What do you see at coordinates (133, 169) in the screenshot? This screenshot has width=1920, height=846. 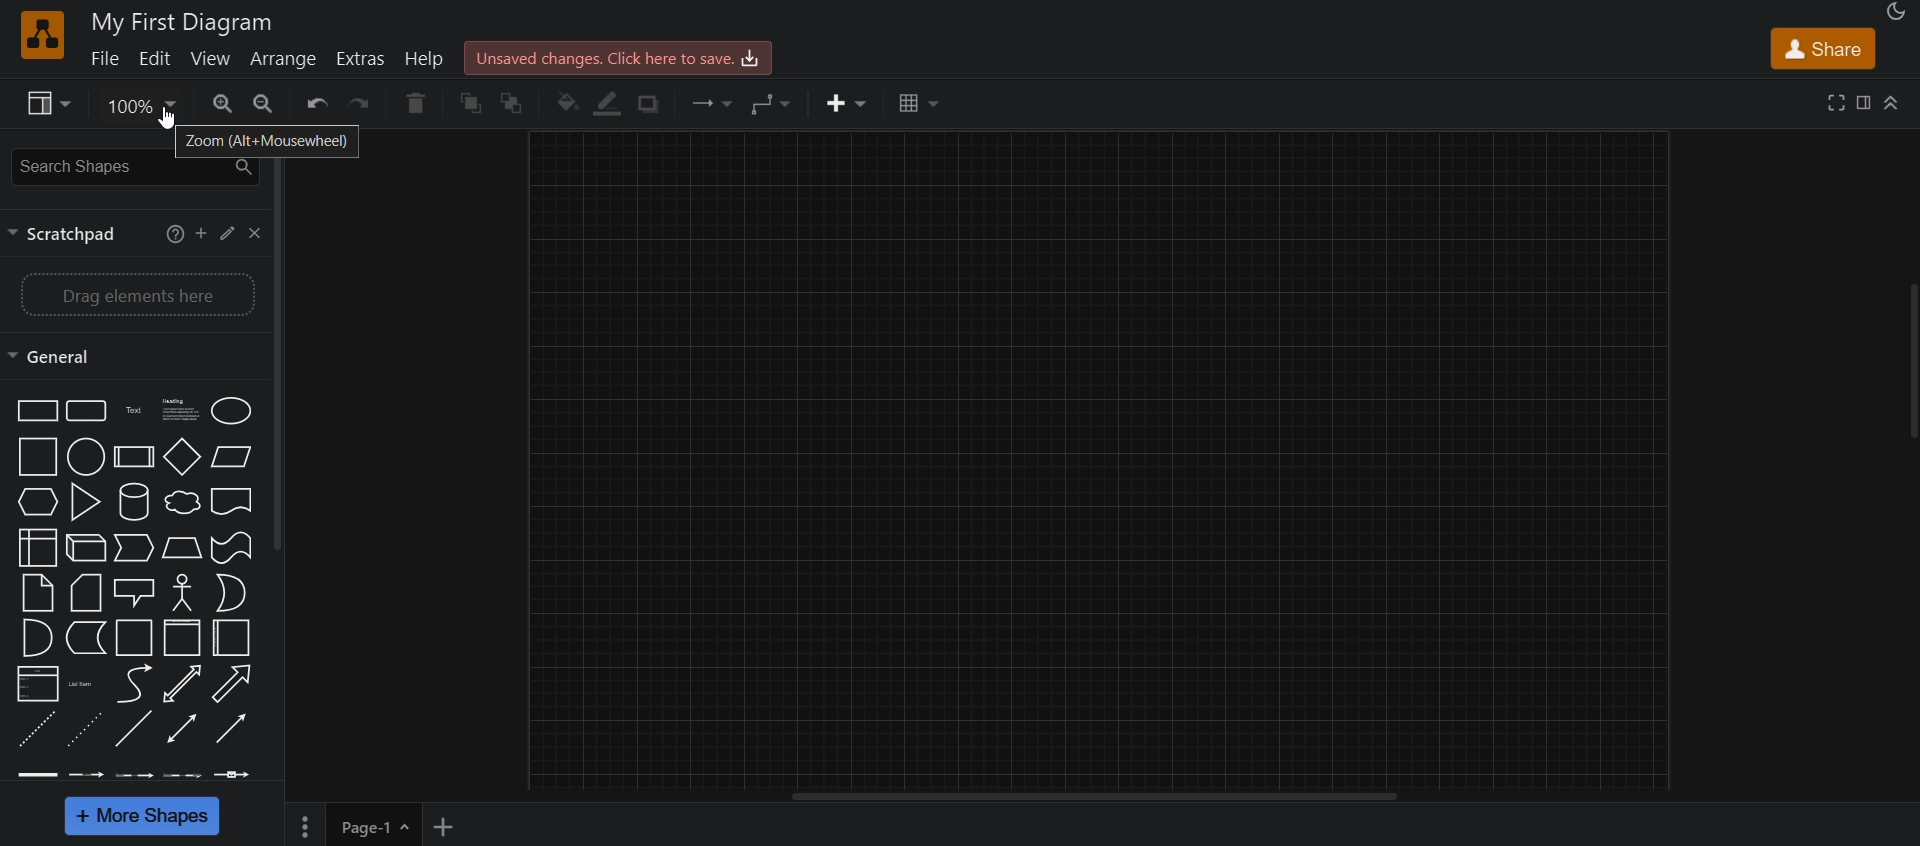 I see `search shapes` at bounding box center [133, 169].